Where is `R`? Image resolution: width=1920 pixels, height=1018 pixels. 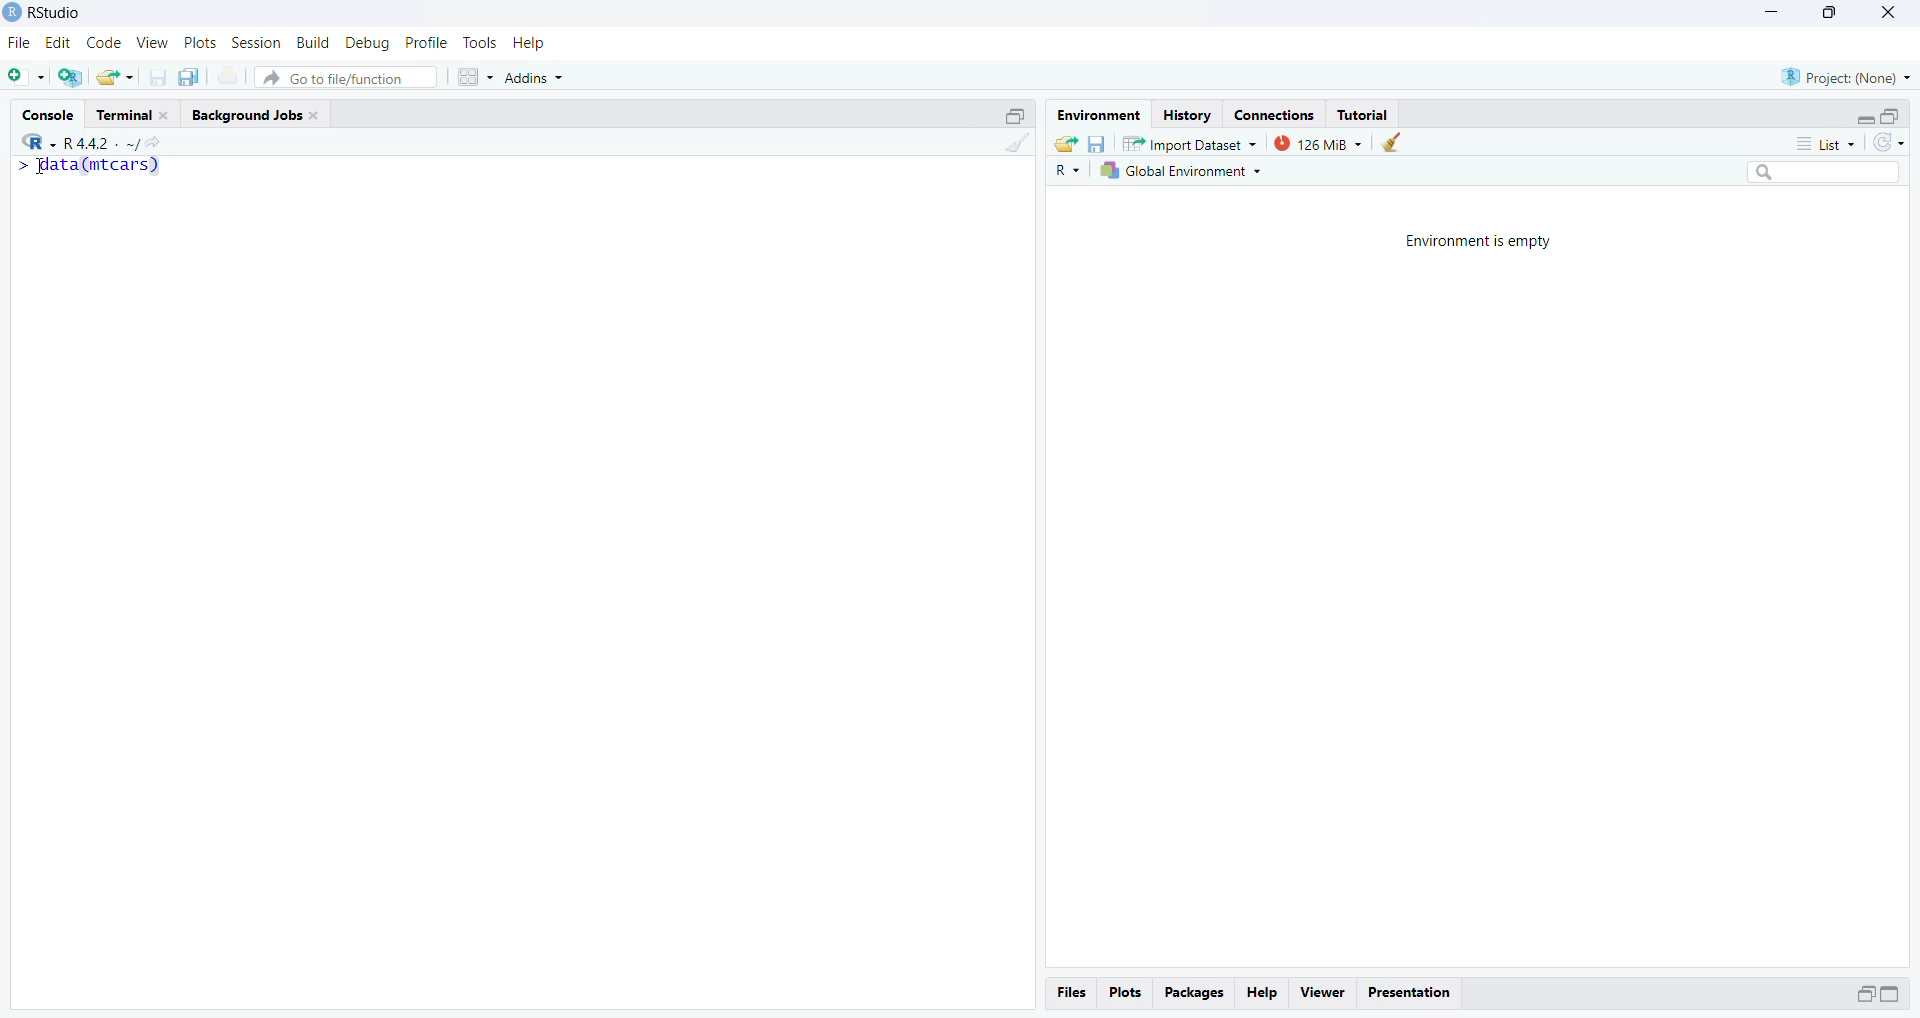 R is located at coordinates (1064, 172).